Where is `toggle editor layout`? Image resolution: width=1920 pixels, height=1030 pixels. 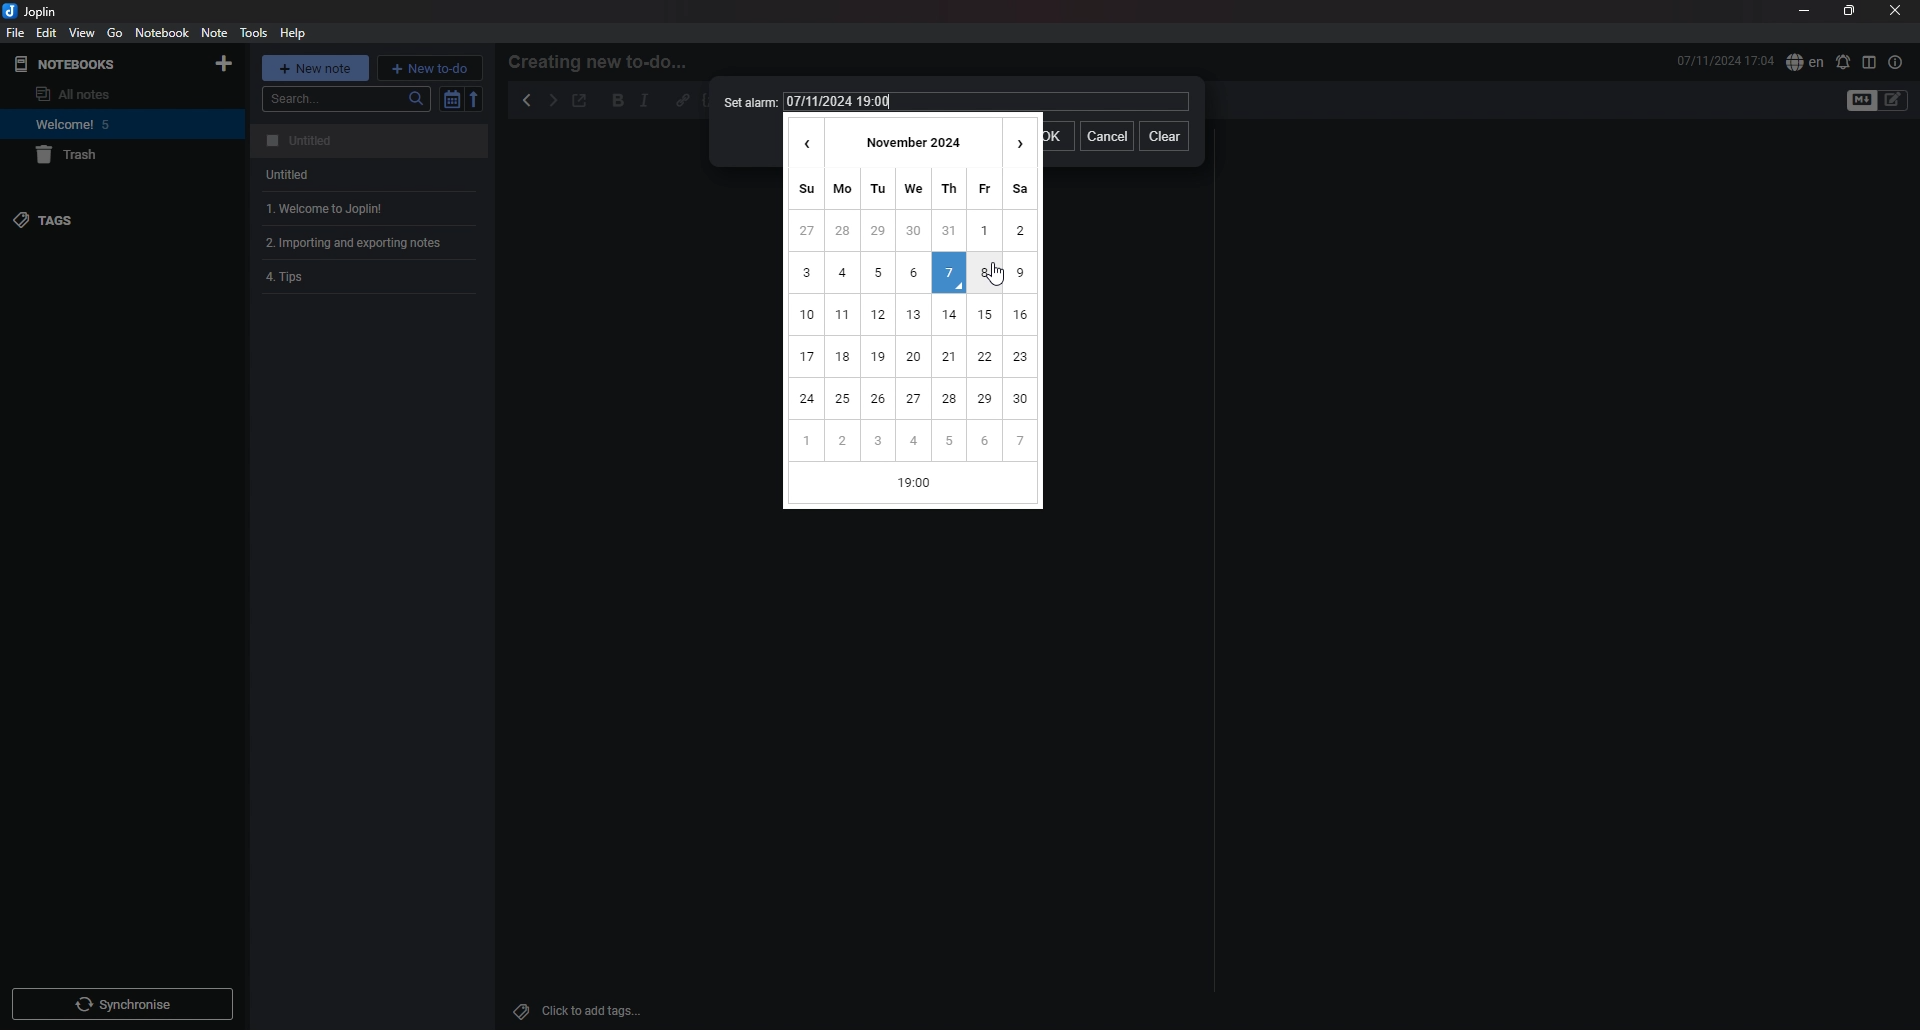 toggle editor layout is located at coordinates (1869, 62).